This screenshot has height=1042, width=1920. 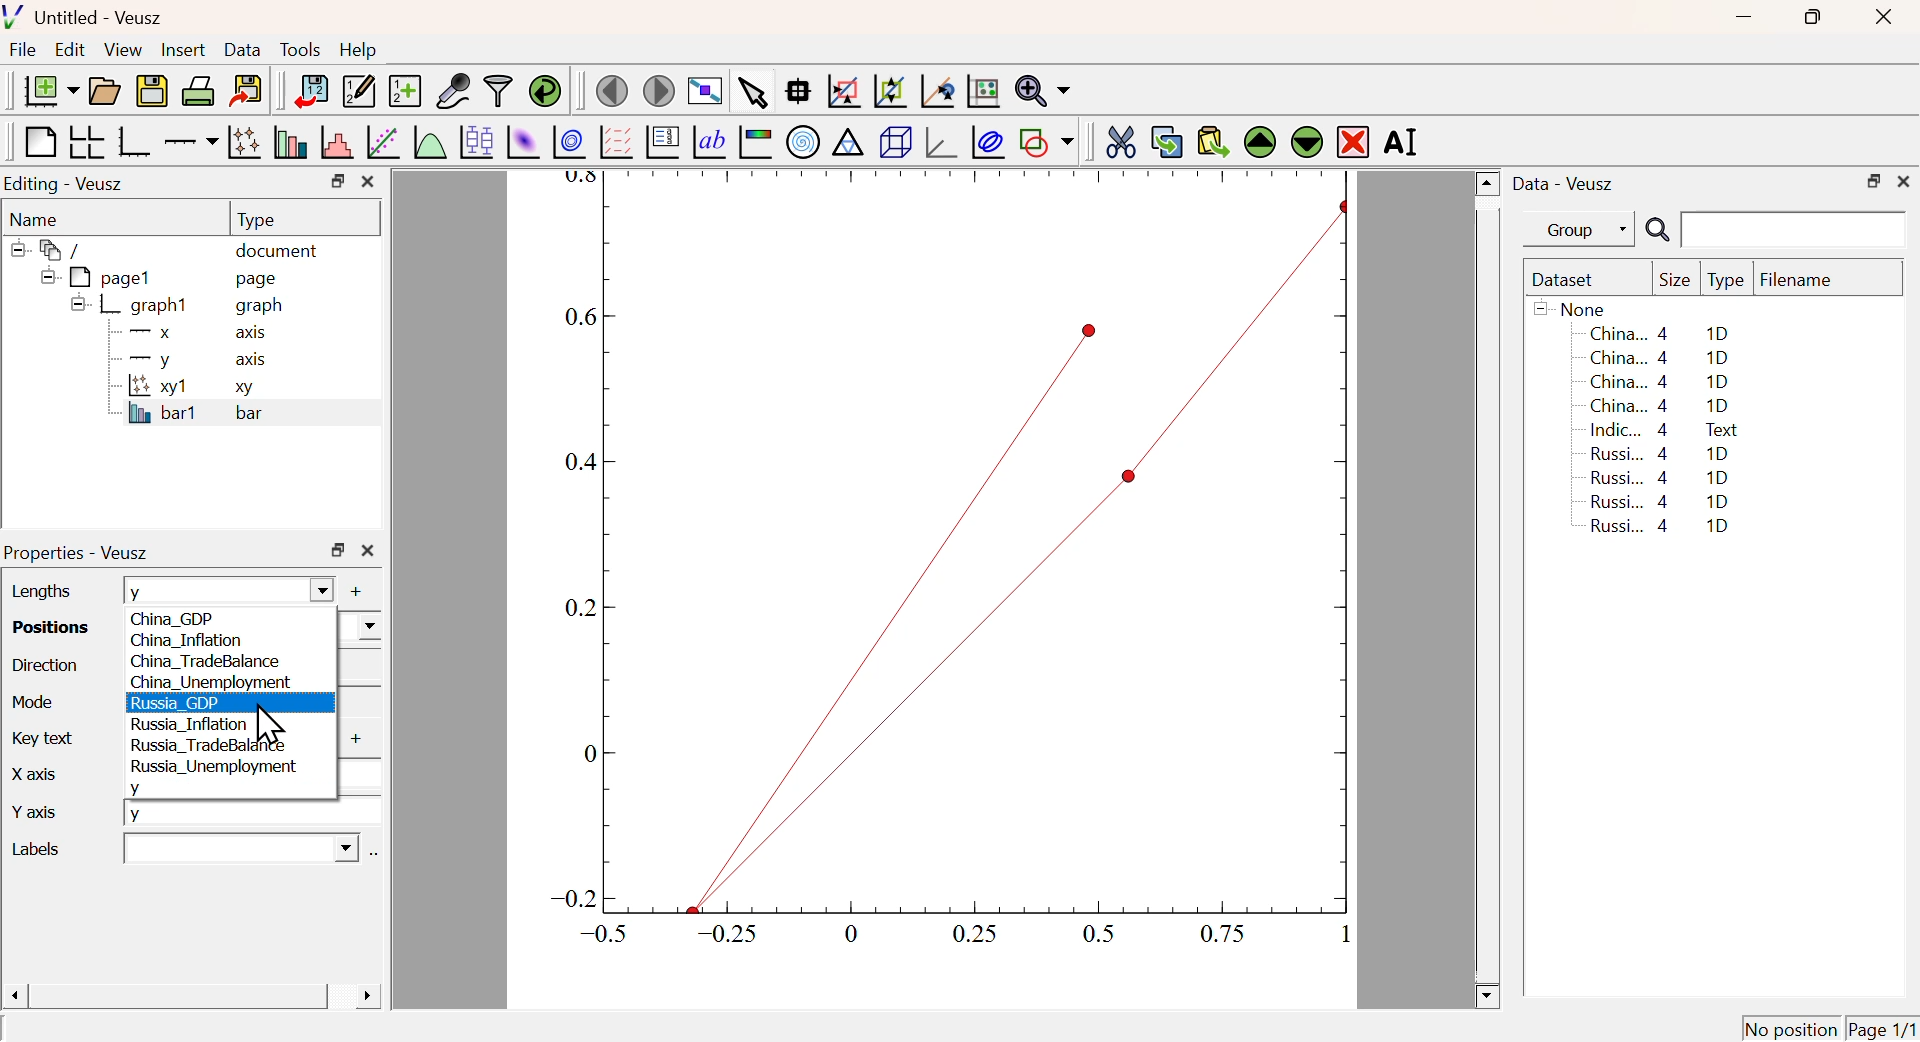 I want to click on Plot a function, so click(x=427, y=143).